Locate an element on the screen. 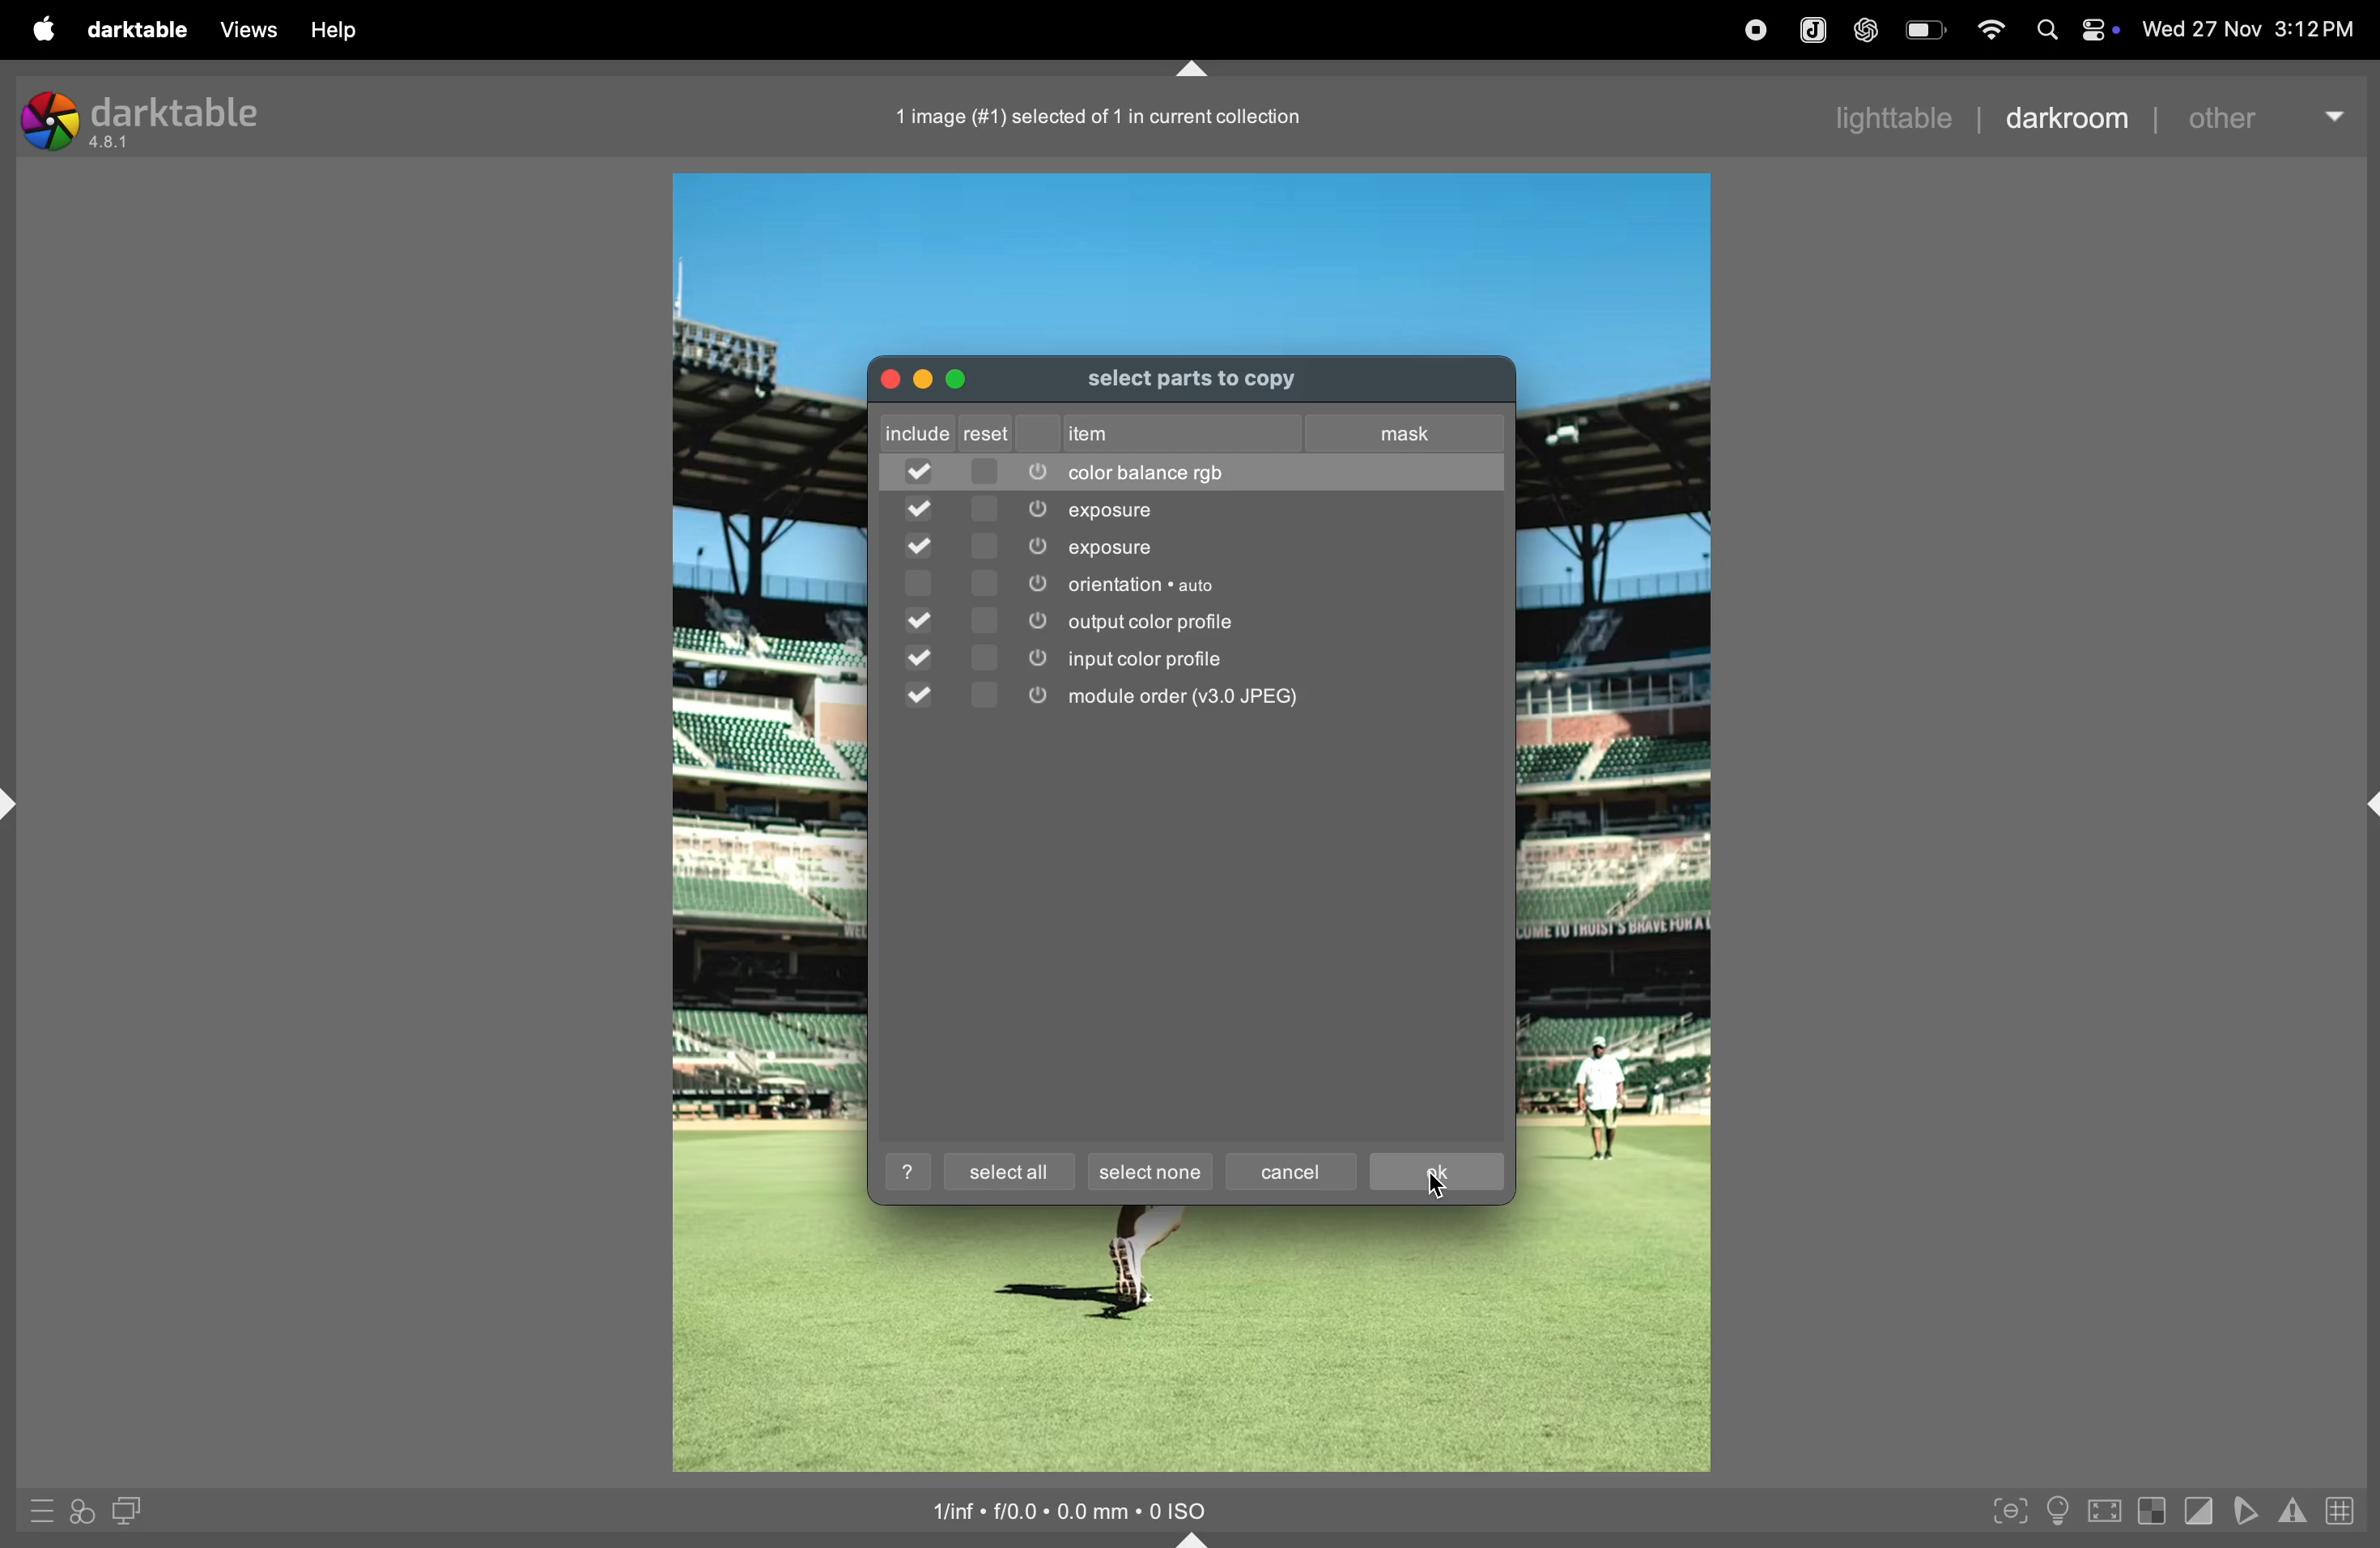 The height and width of the screenshot is (1548, 2380). record is located at coordinates (1757, 31).